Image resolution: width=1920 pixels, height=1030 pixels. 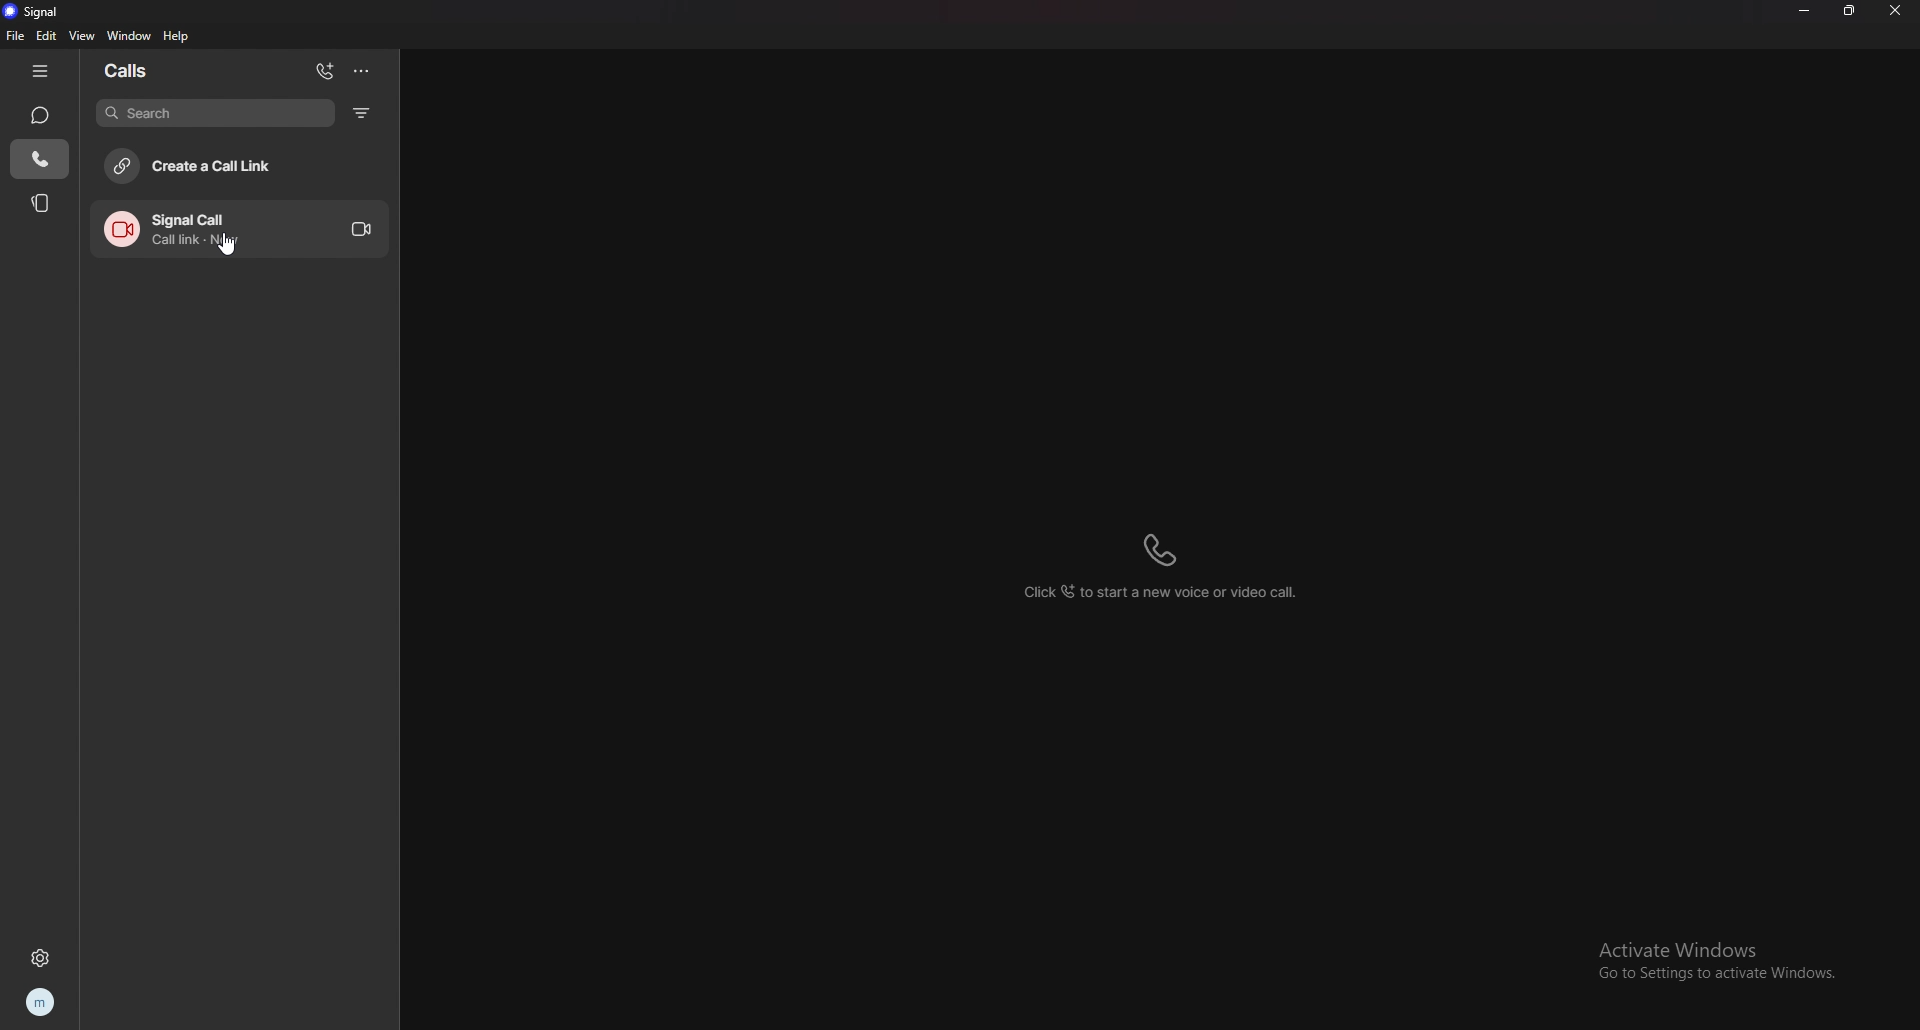 I want to click on click to start a new voice or video call, so click(x=1161, y=569).